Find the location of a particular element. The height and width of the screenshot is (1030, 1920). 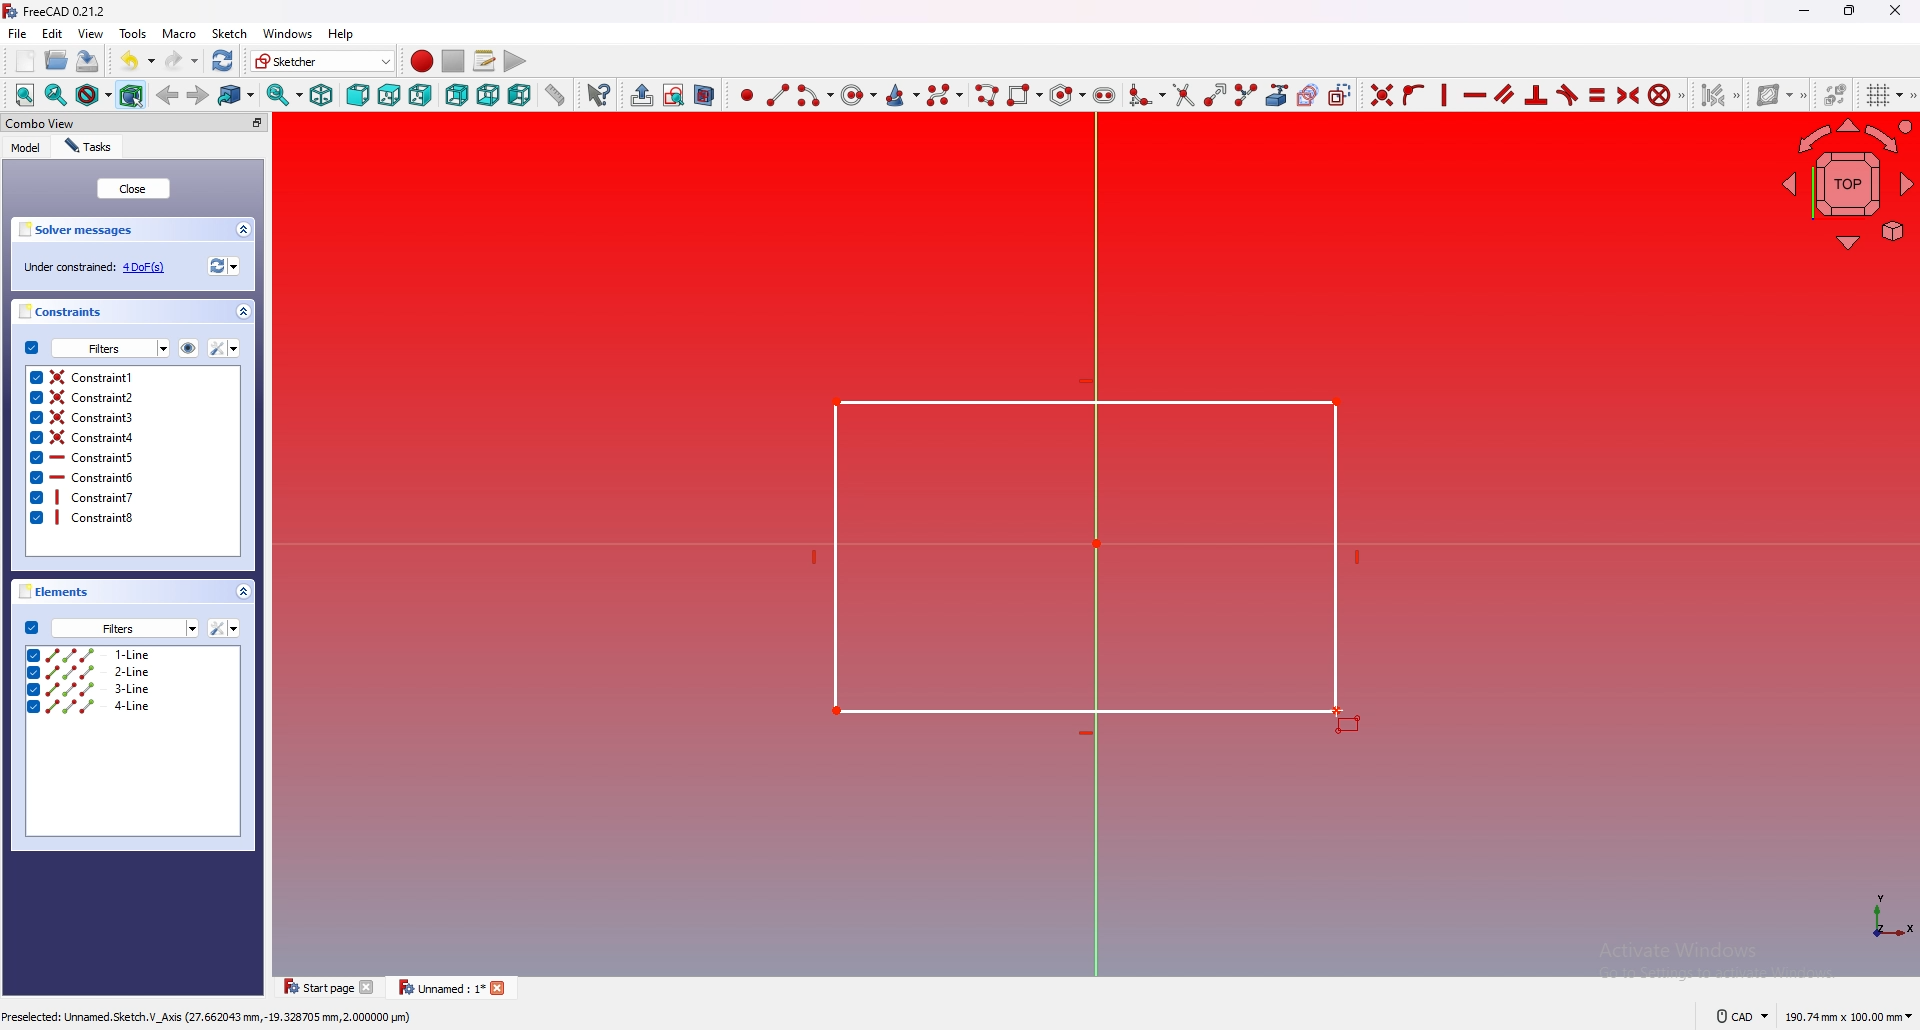

view sketch is located at coordinates (675, 95).